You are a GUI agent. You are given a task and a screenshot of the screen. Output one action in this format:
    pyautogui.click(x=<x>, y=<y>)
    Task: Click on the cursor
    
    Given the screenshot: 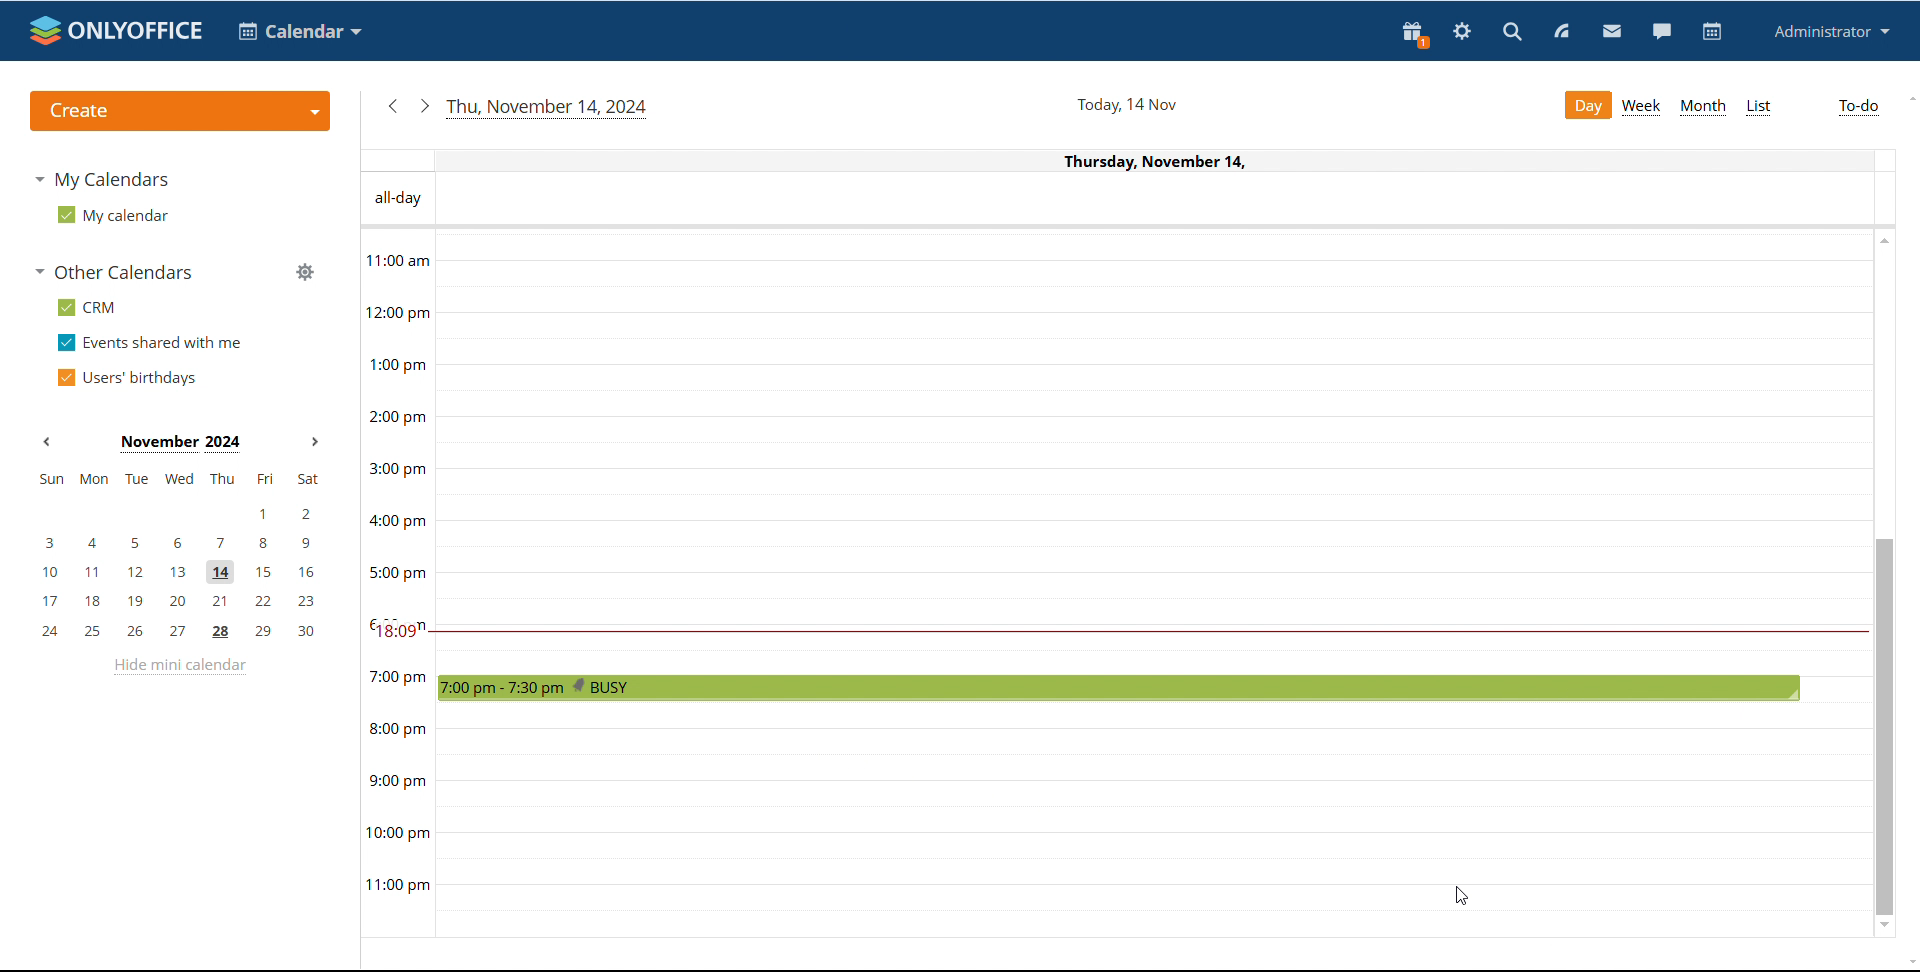 What is the action you would take?
    pyautogui.click(x=1461, y=896)
    